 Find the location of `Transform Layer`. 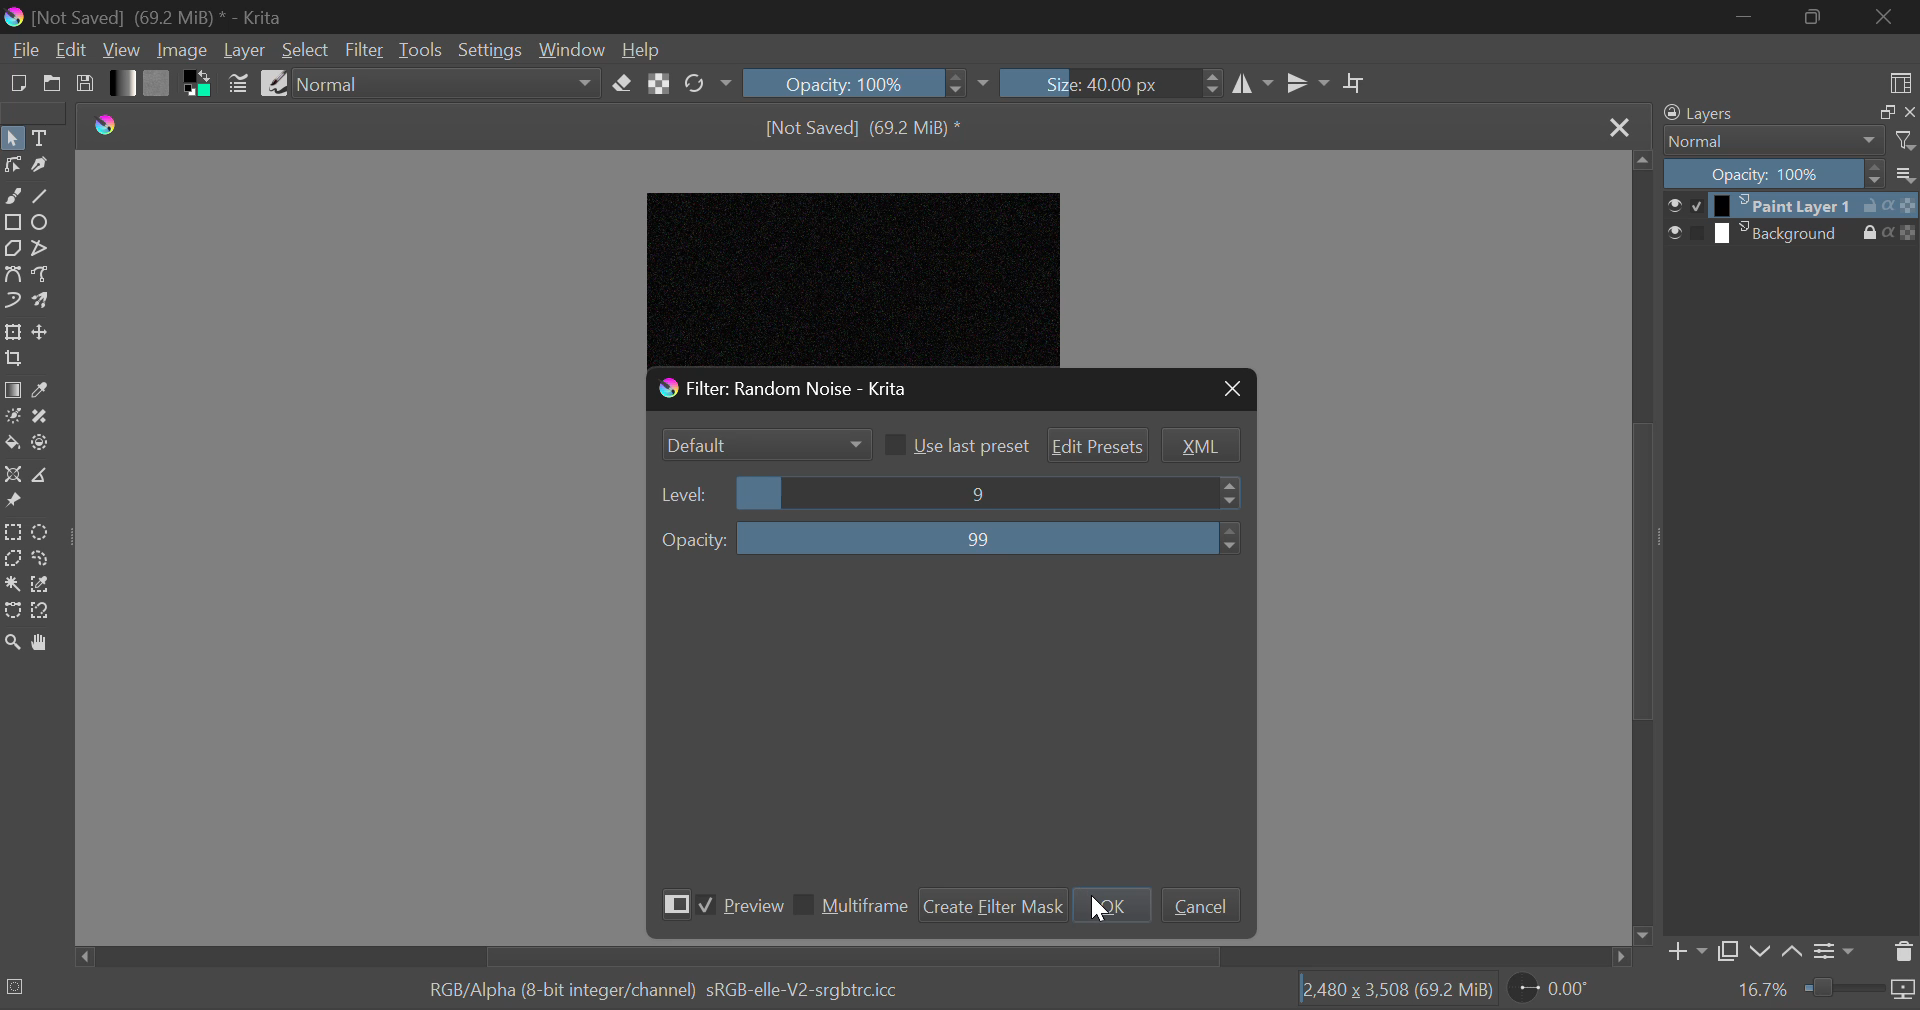

Transform Layer is located at coordinates (13, 331).